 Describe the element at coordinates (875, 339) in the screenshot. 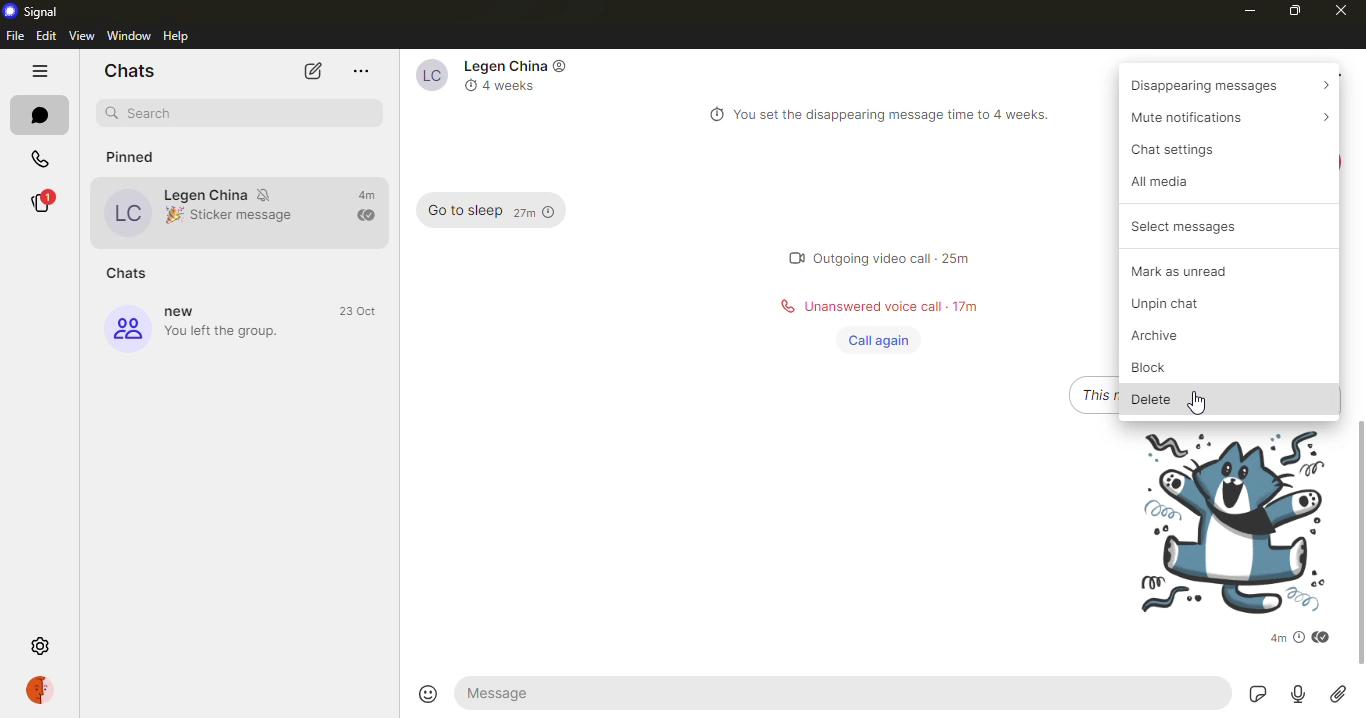

I see `call again` at that location.